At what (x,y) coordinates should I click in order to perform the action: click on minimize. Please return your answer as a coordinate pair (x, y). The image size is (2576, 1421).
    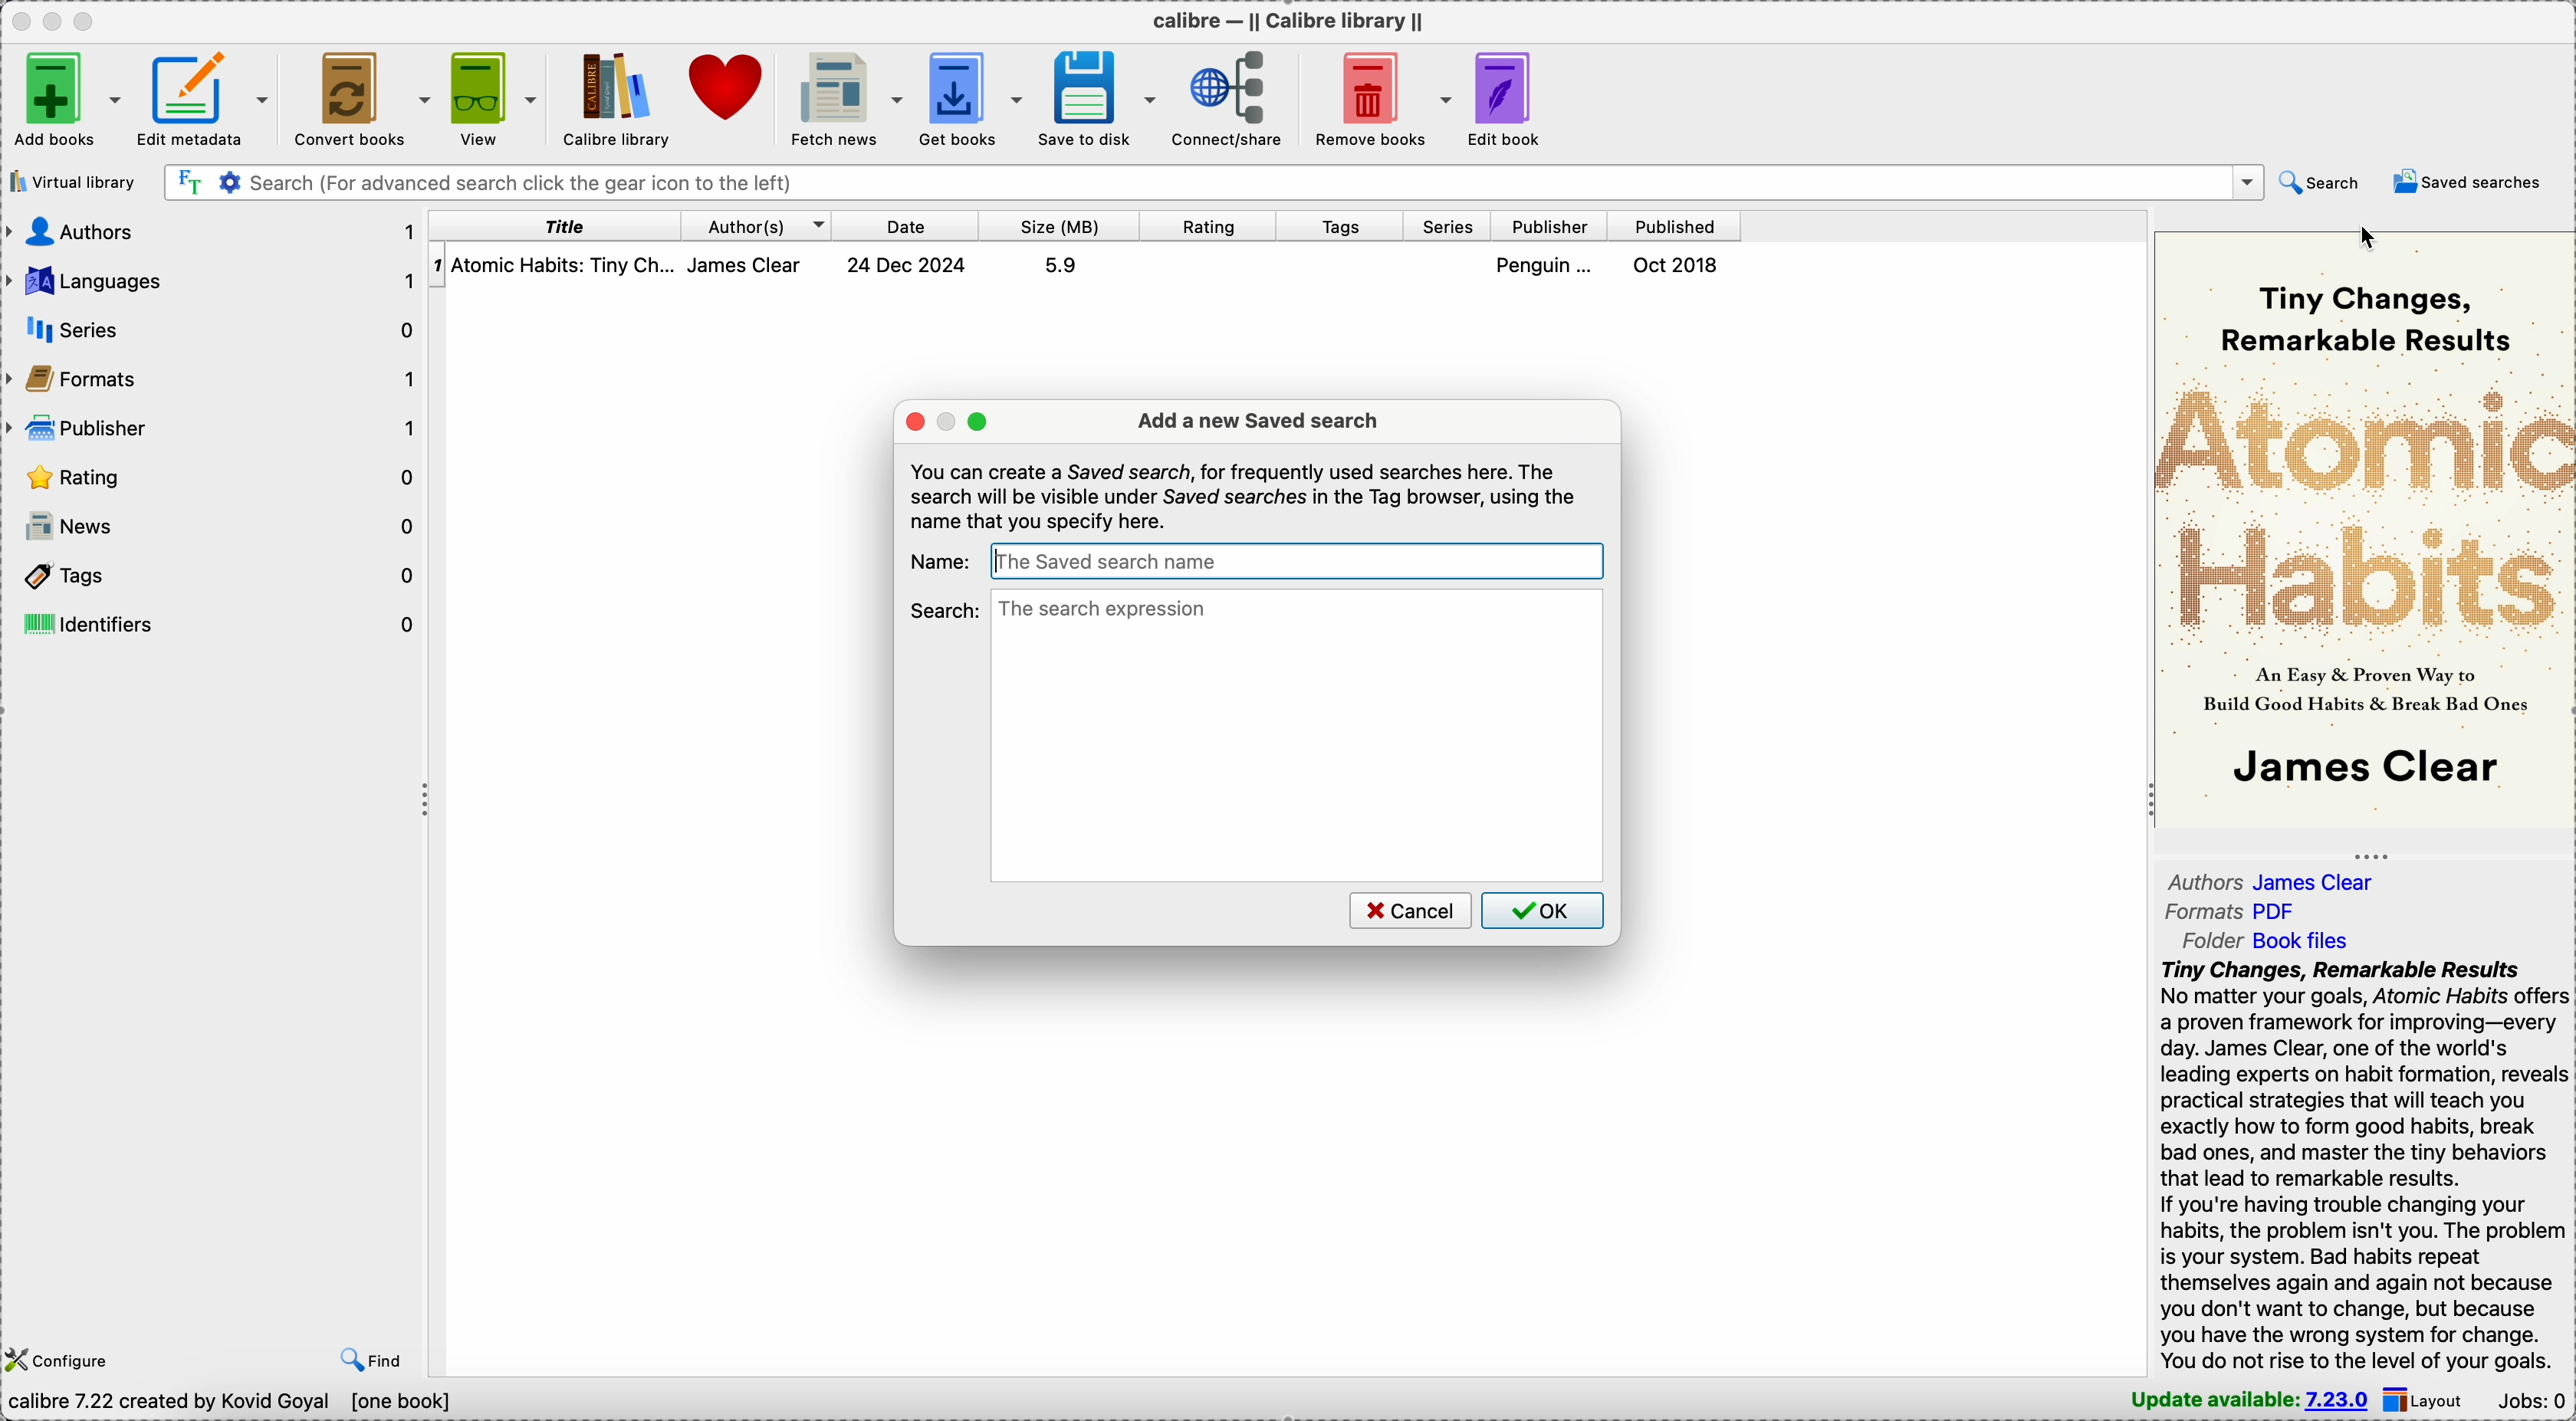
    Looking at the image, I should click on (949, 421).